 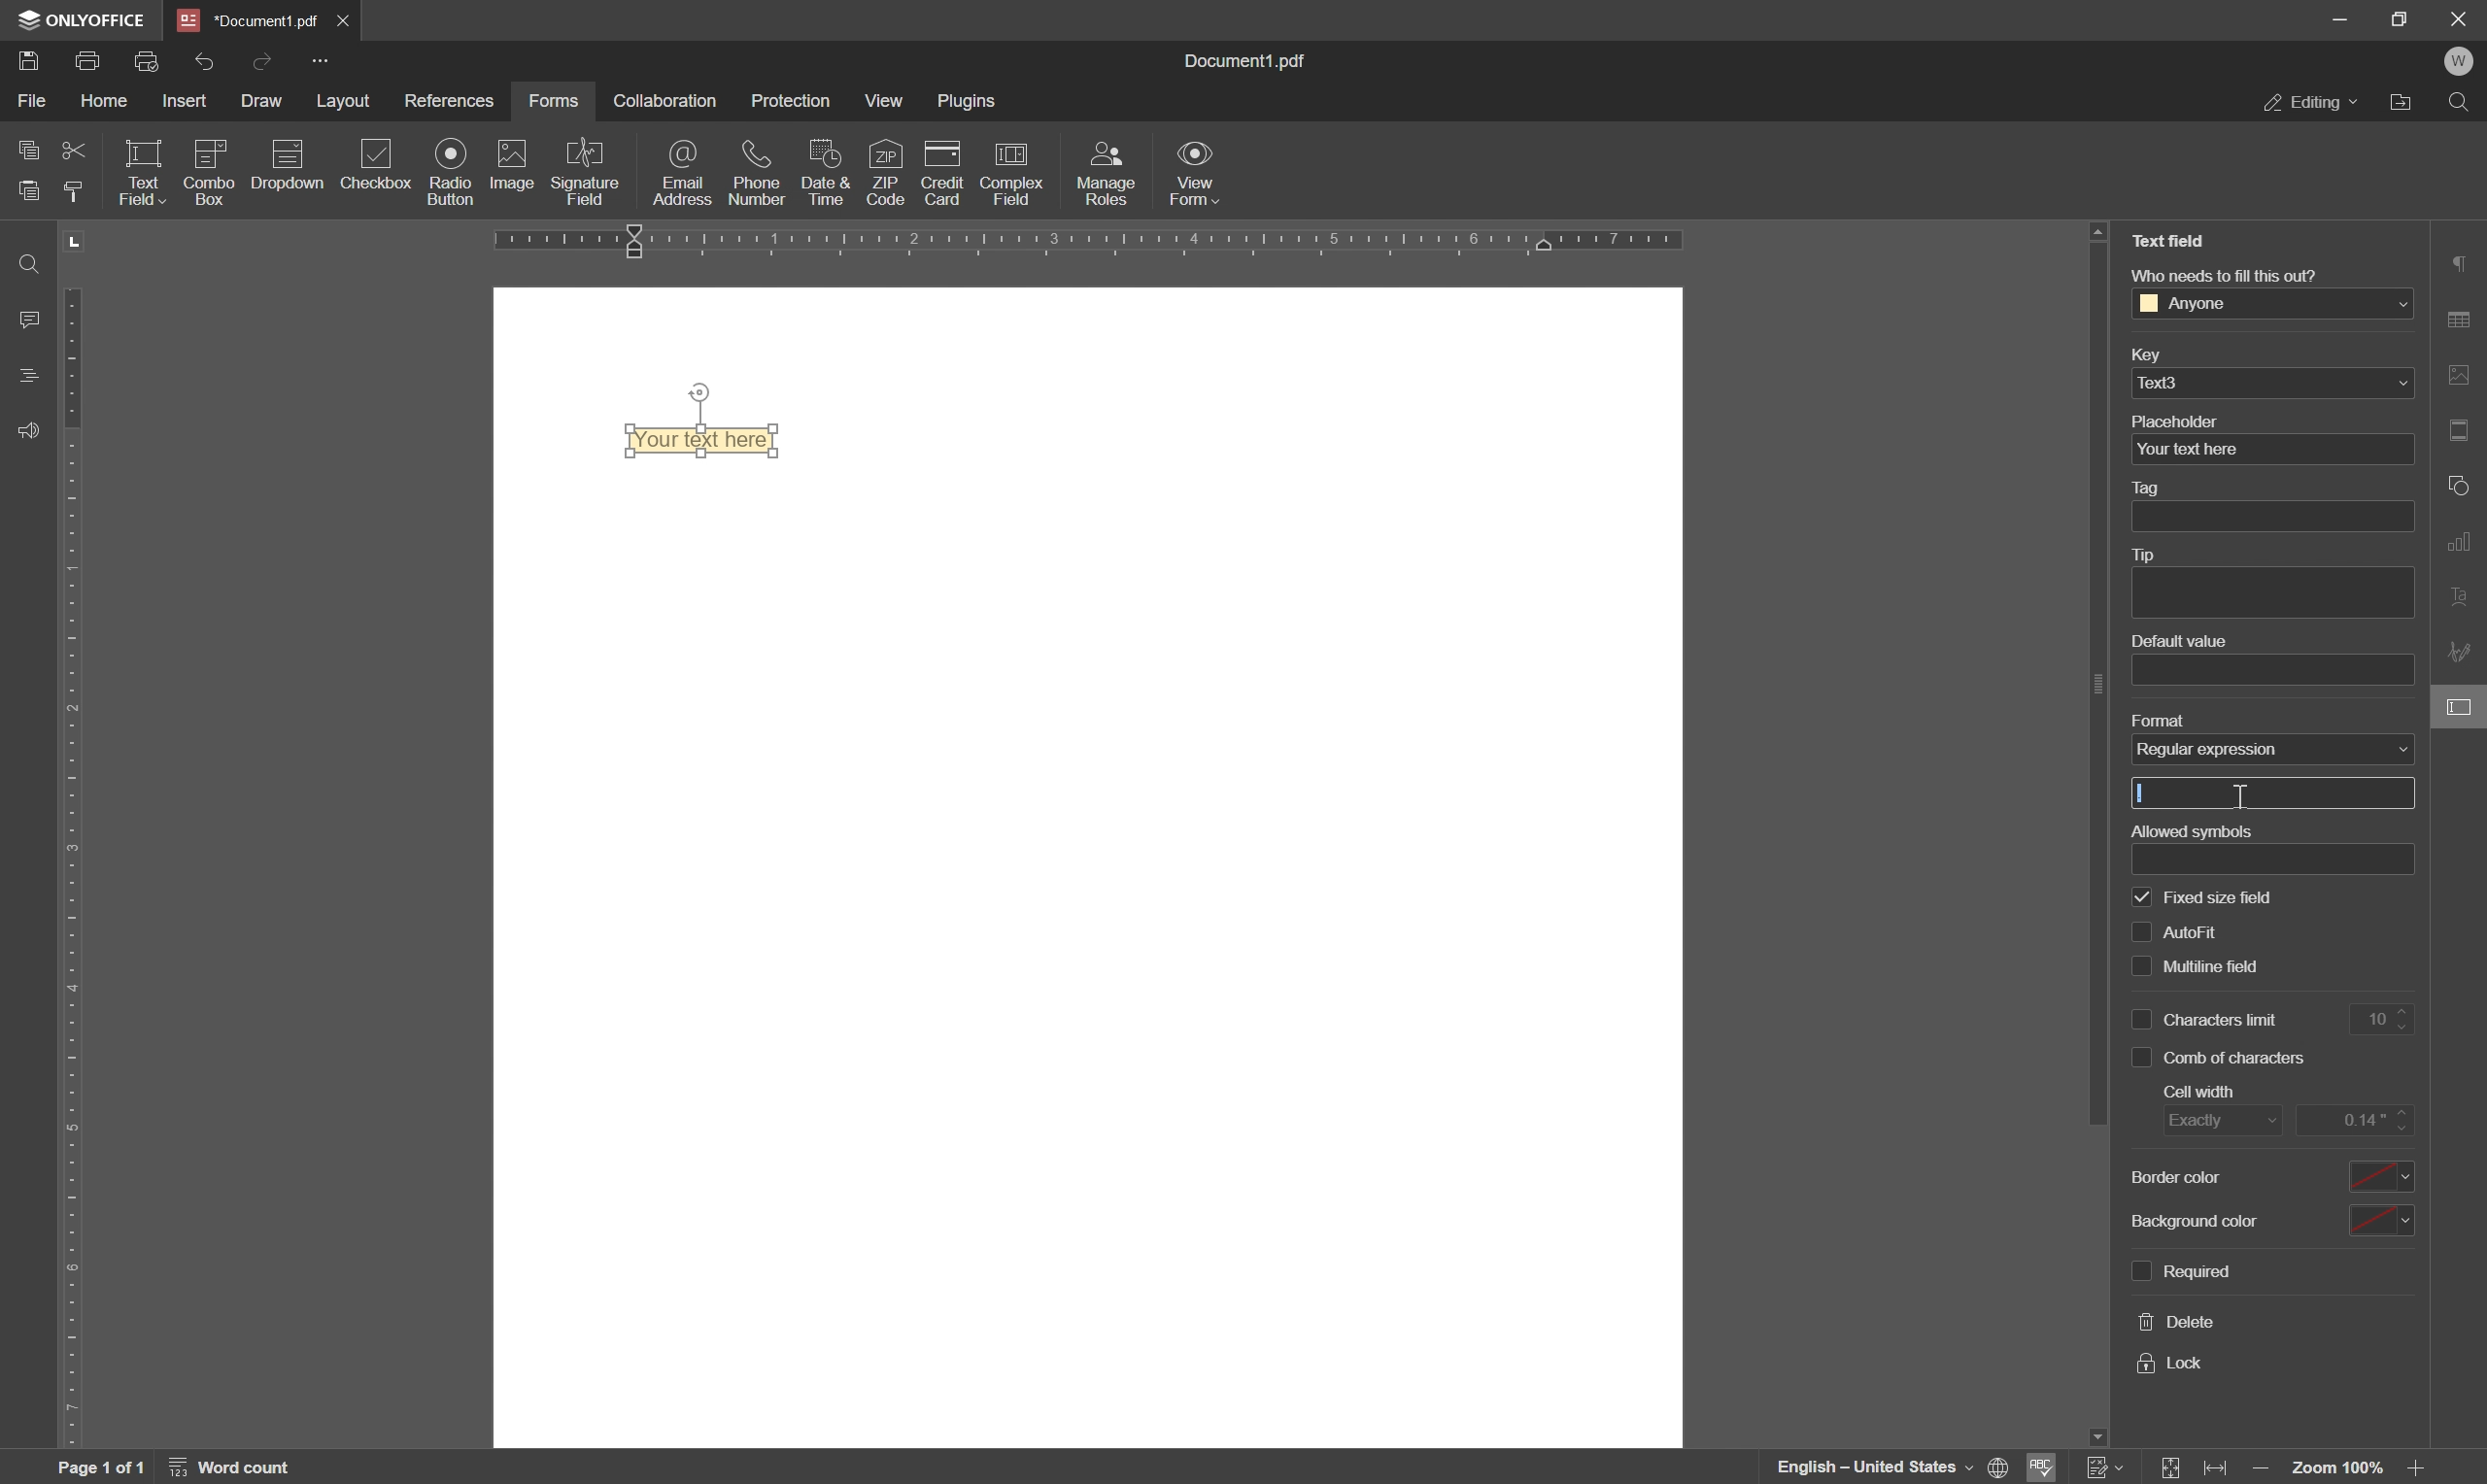 What do you see at coordinates (2137, 929) in the screenshot?
I see `checkbox` at bounding box center [2137, 929].